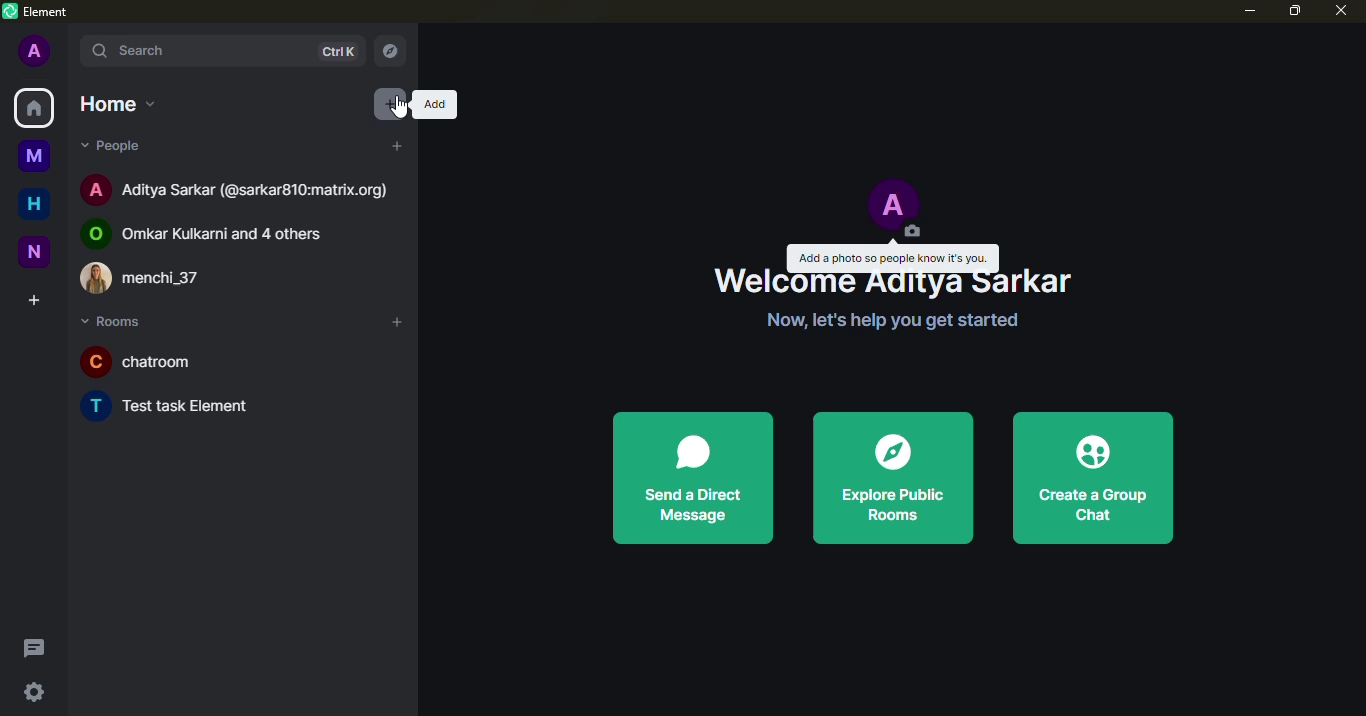 This screenshot has height=716, width=1366. Describe the element at coordinates (892, 258) in the screenshot. I see `add a photo so people know it's you` at that location.